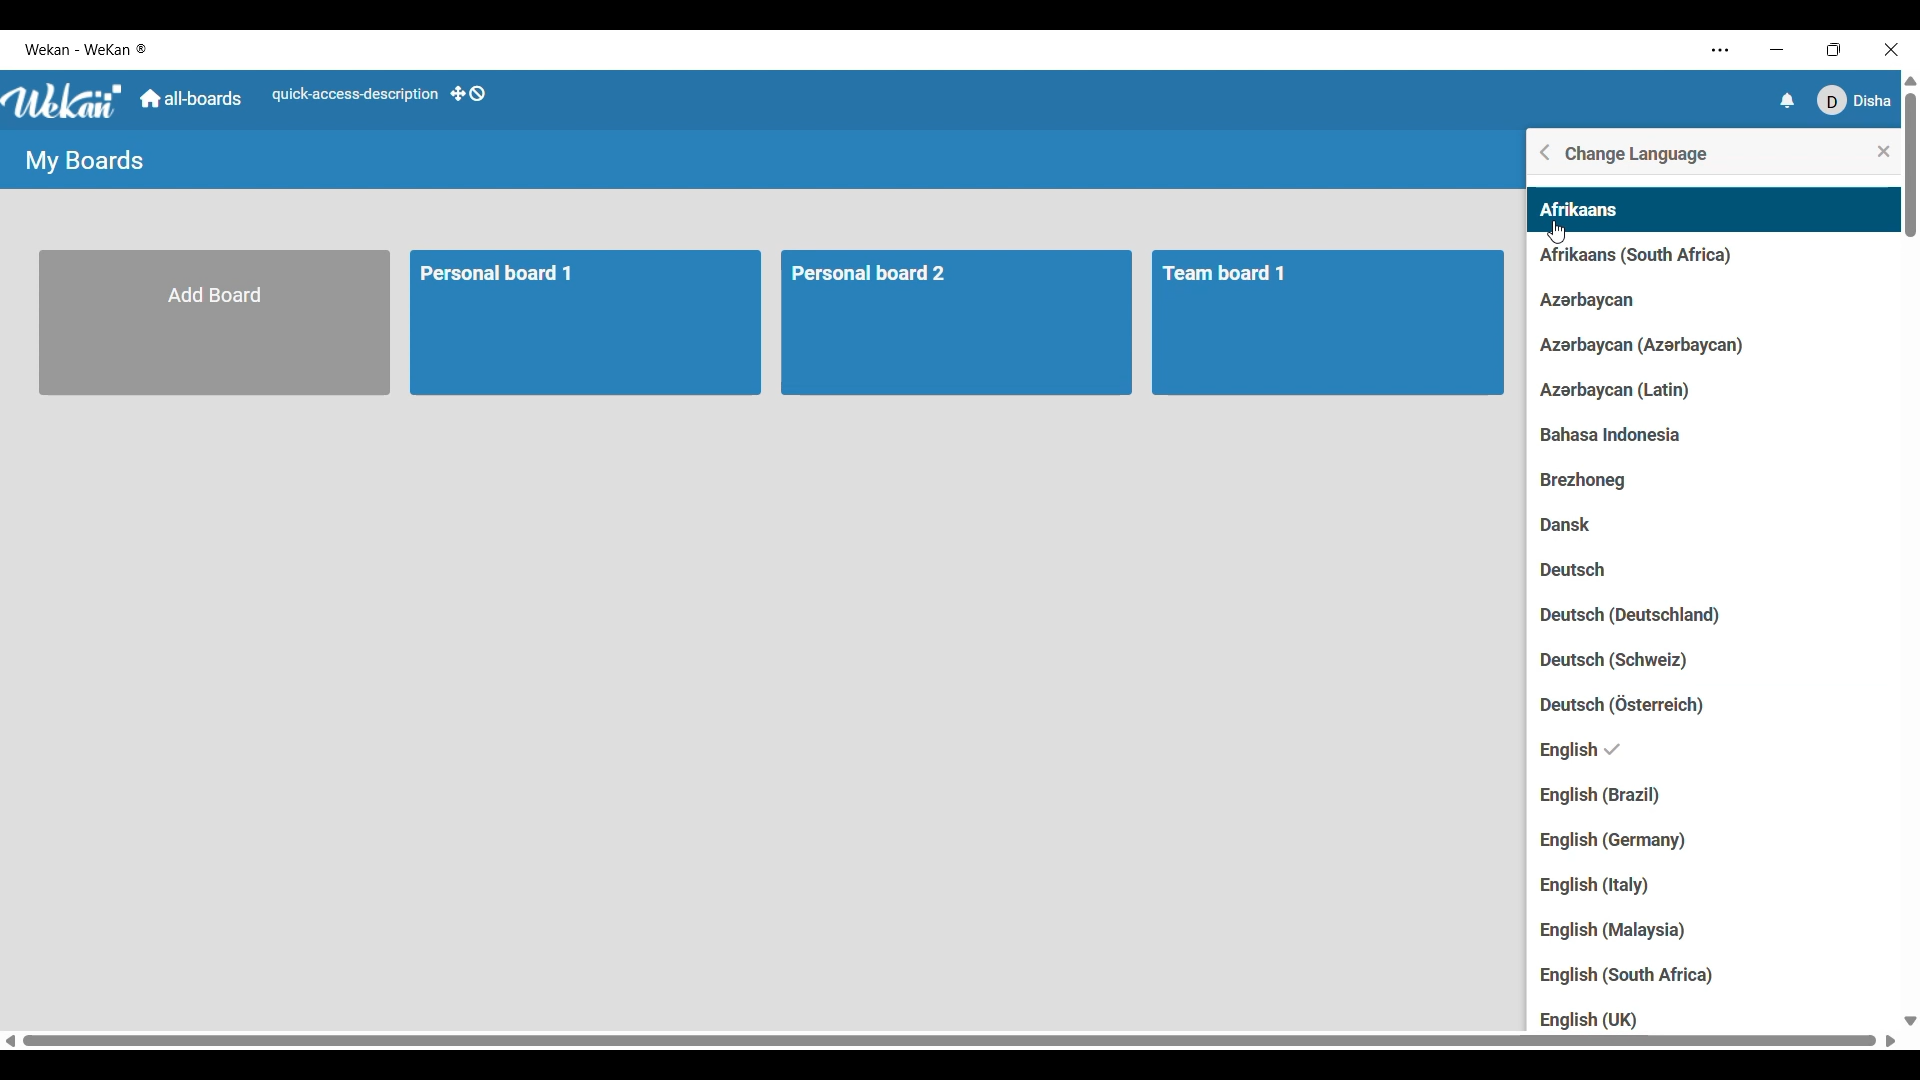 The width and height of the screenshot is (1920, 1080). I want to click on cursor, so click(1563, 236).